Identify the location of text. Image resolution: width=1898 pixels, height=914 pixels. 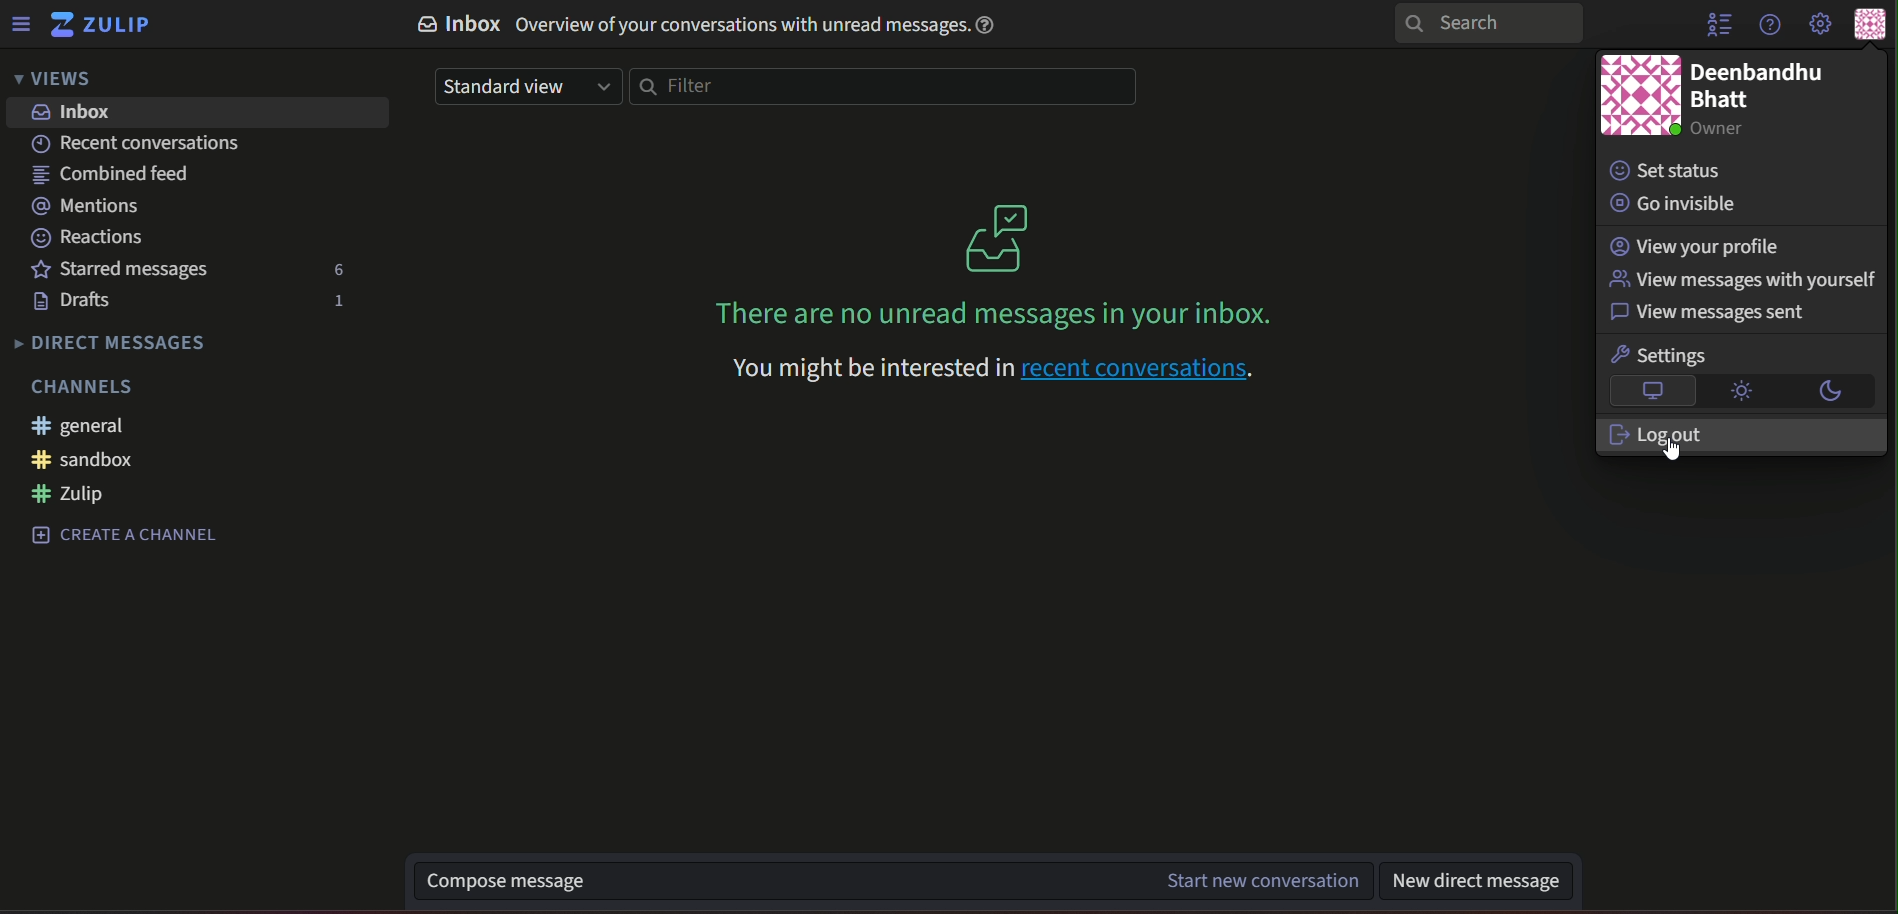
(84, 388).